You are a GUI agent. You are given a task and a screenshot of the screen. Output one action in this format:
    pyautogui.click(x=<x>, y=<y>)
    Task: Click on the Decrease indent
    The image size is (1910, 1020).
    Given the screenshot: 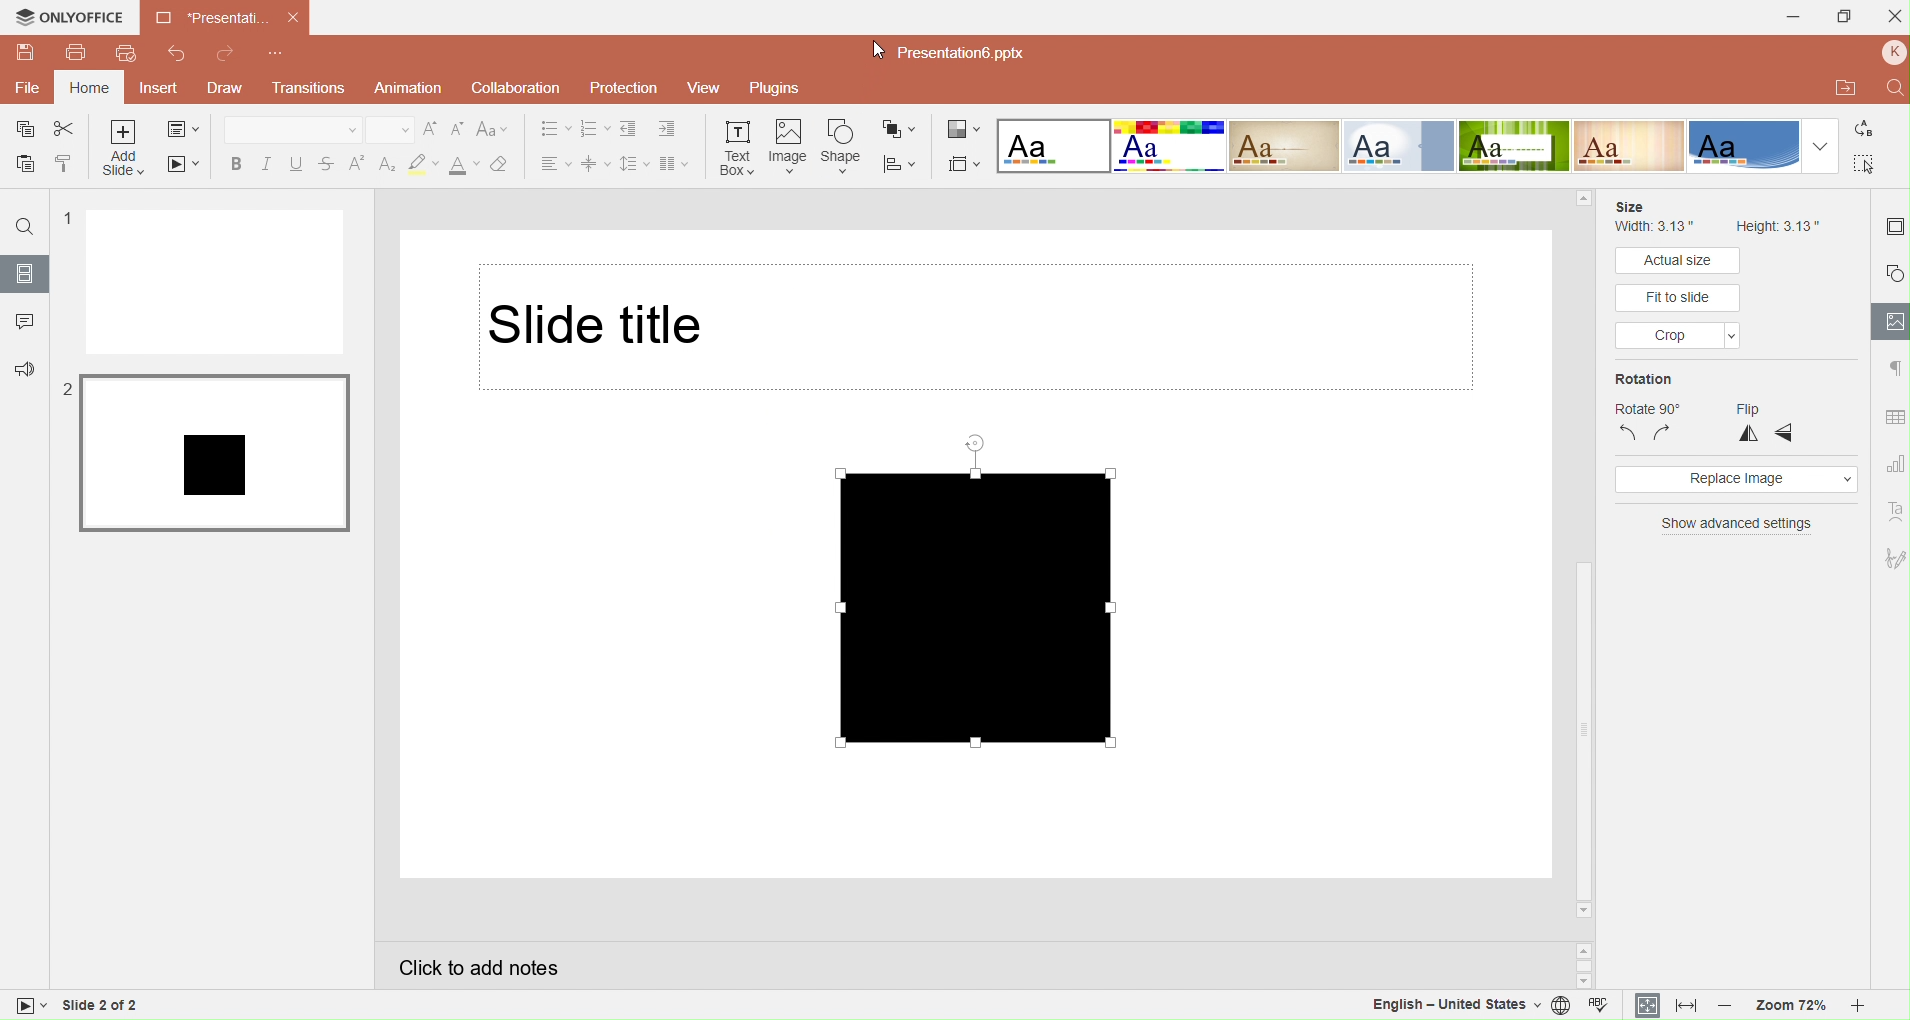 What is the action you would take?
    pyautogui.click(x=632, y=128)
    